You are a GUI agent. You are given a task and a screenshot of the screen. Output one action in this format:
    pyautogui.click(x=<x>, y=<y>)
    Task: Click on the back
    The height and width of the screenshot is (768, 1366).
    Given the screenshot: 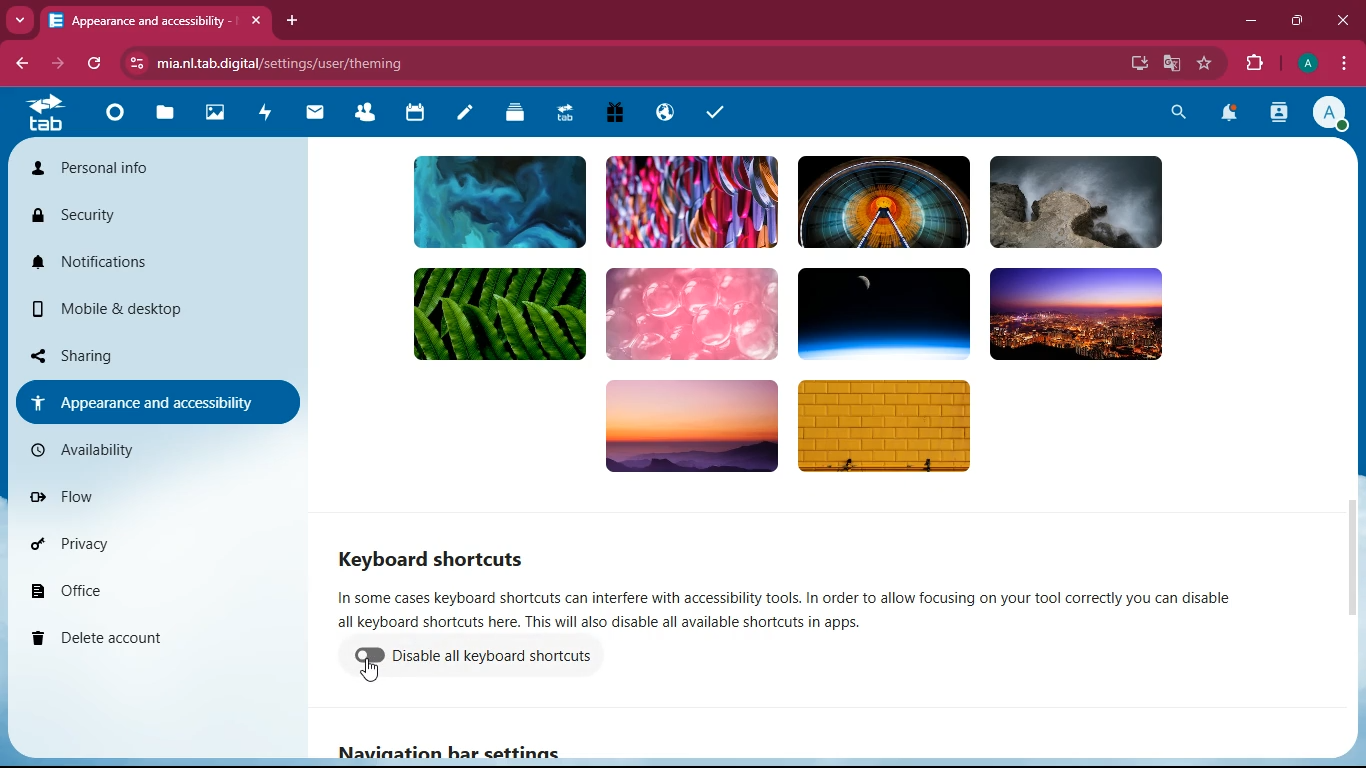 What is the action you would take?
    pyautogui.click(x=16, y=63)
    